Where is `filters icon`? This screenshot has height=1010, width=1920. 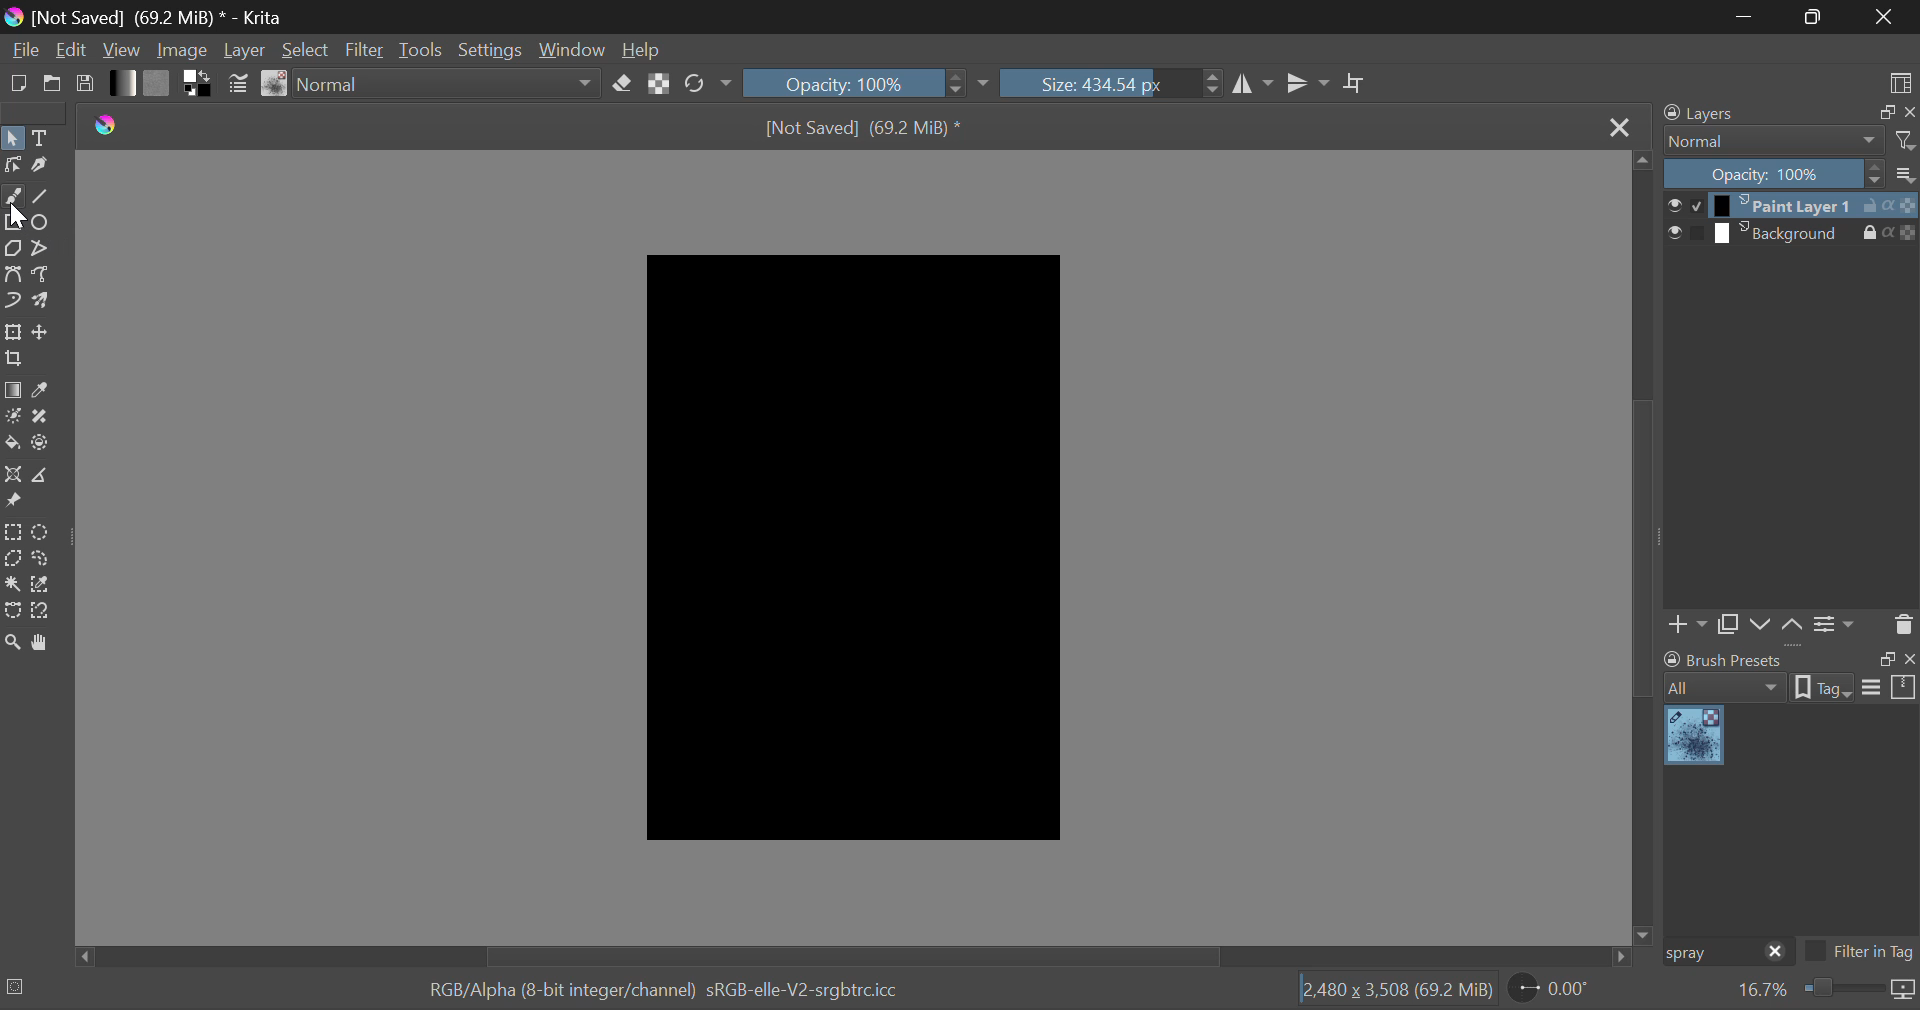
filters icon is located at coordinates (1906, 139).